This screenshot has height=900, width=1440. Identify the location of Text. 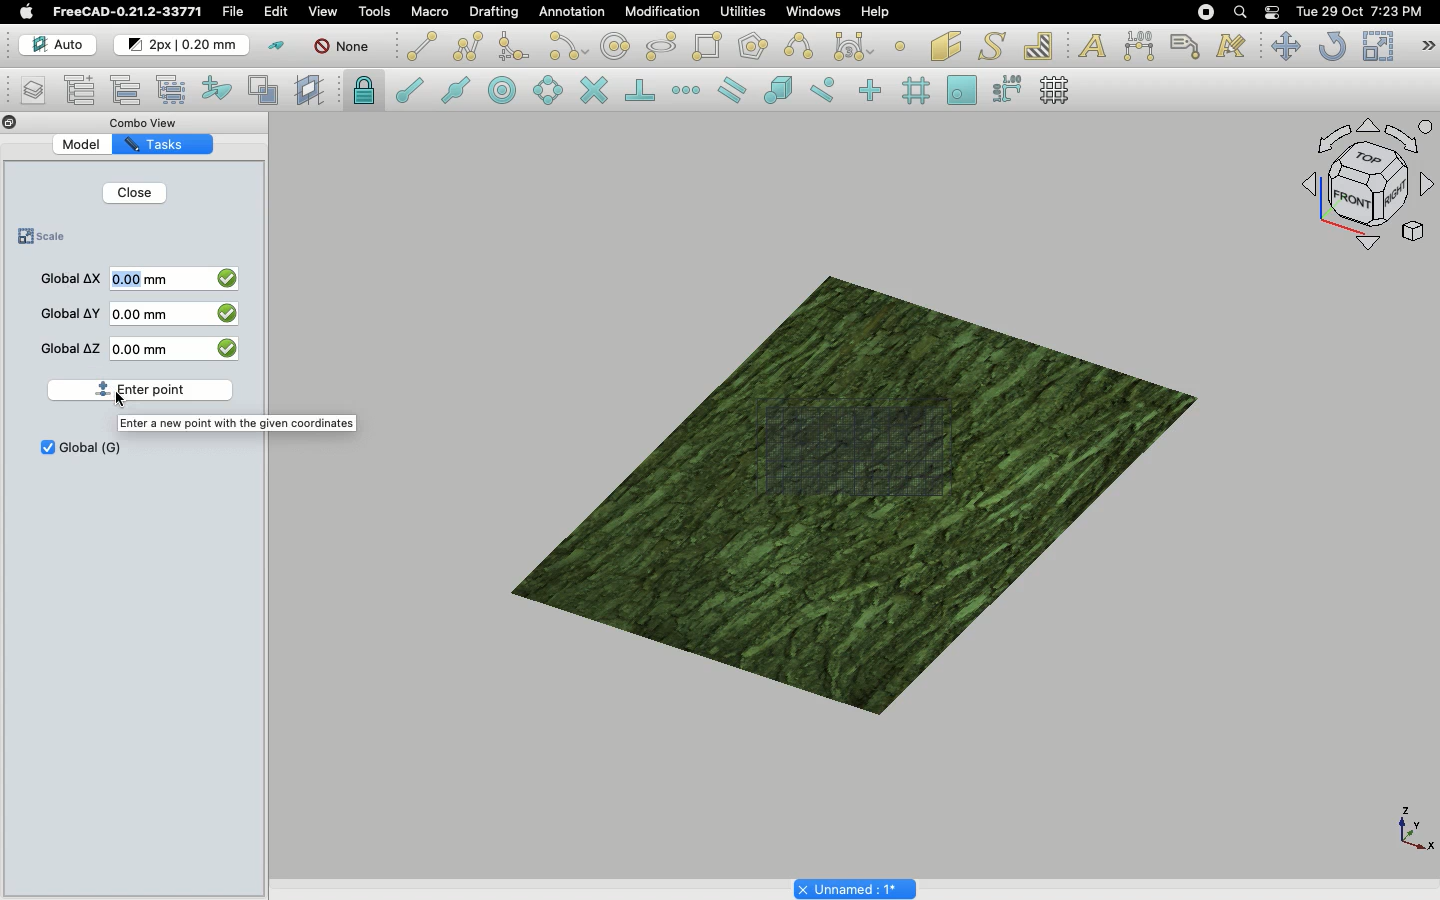
(1092, 44).